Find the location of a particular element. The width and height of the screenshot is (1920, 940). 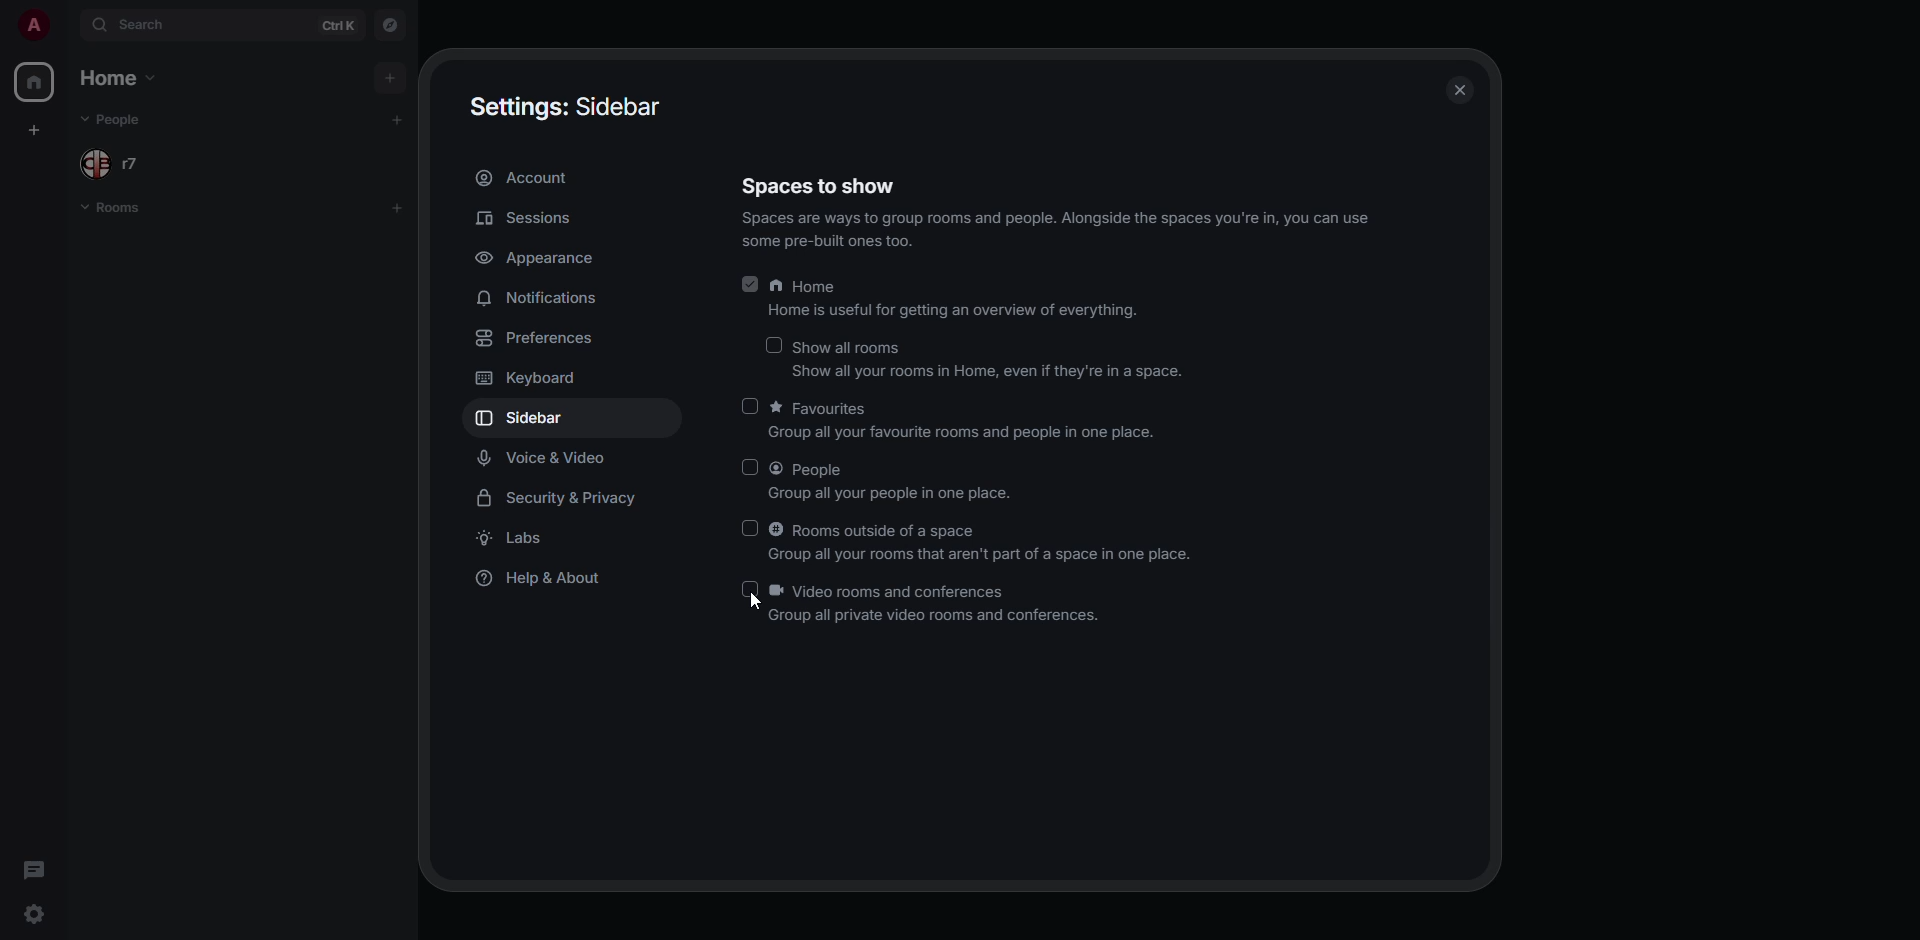

cursor is located at coordinates (752, 603).